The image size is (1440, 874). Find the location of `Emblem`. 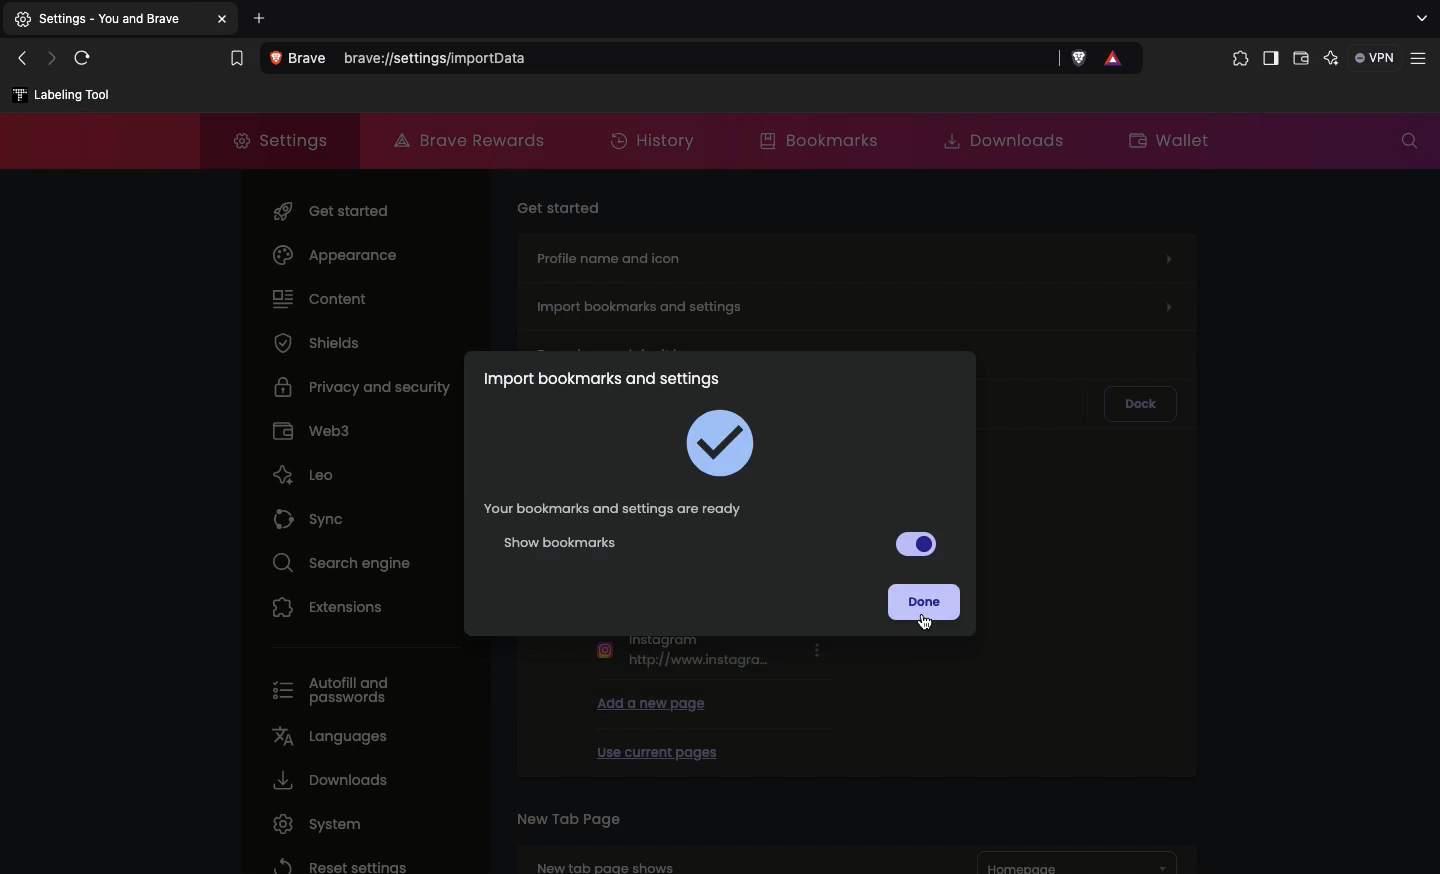

Emblem is located at coordinates (725, 444).